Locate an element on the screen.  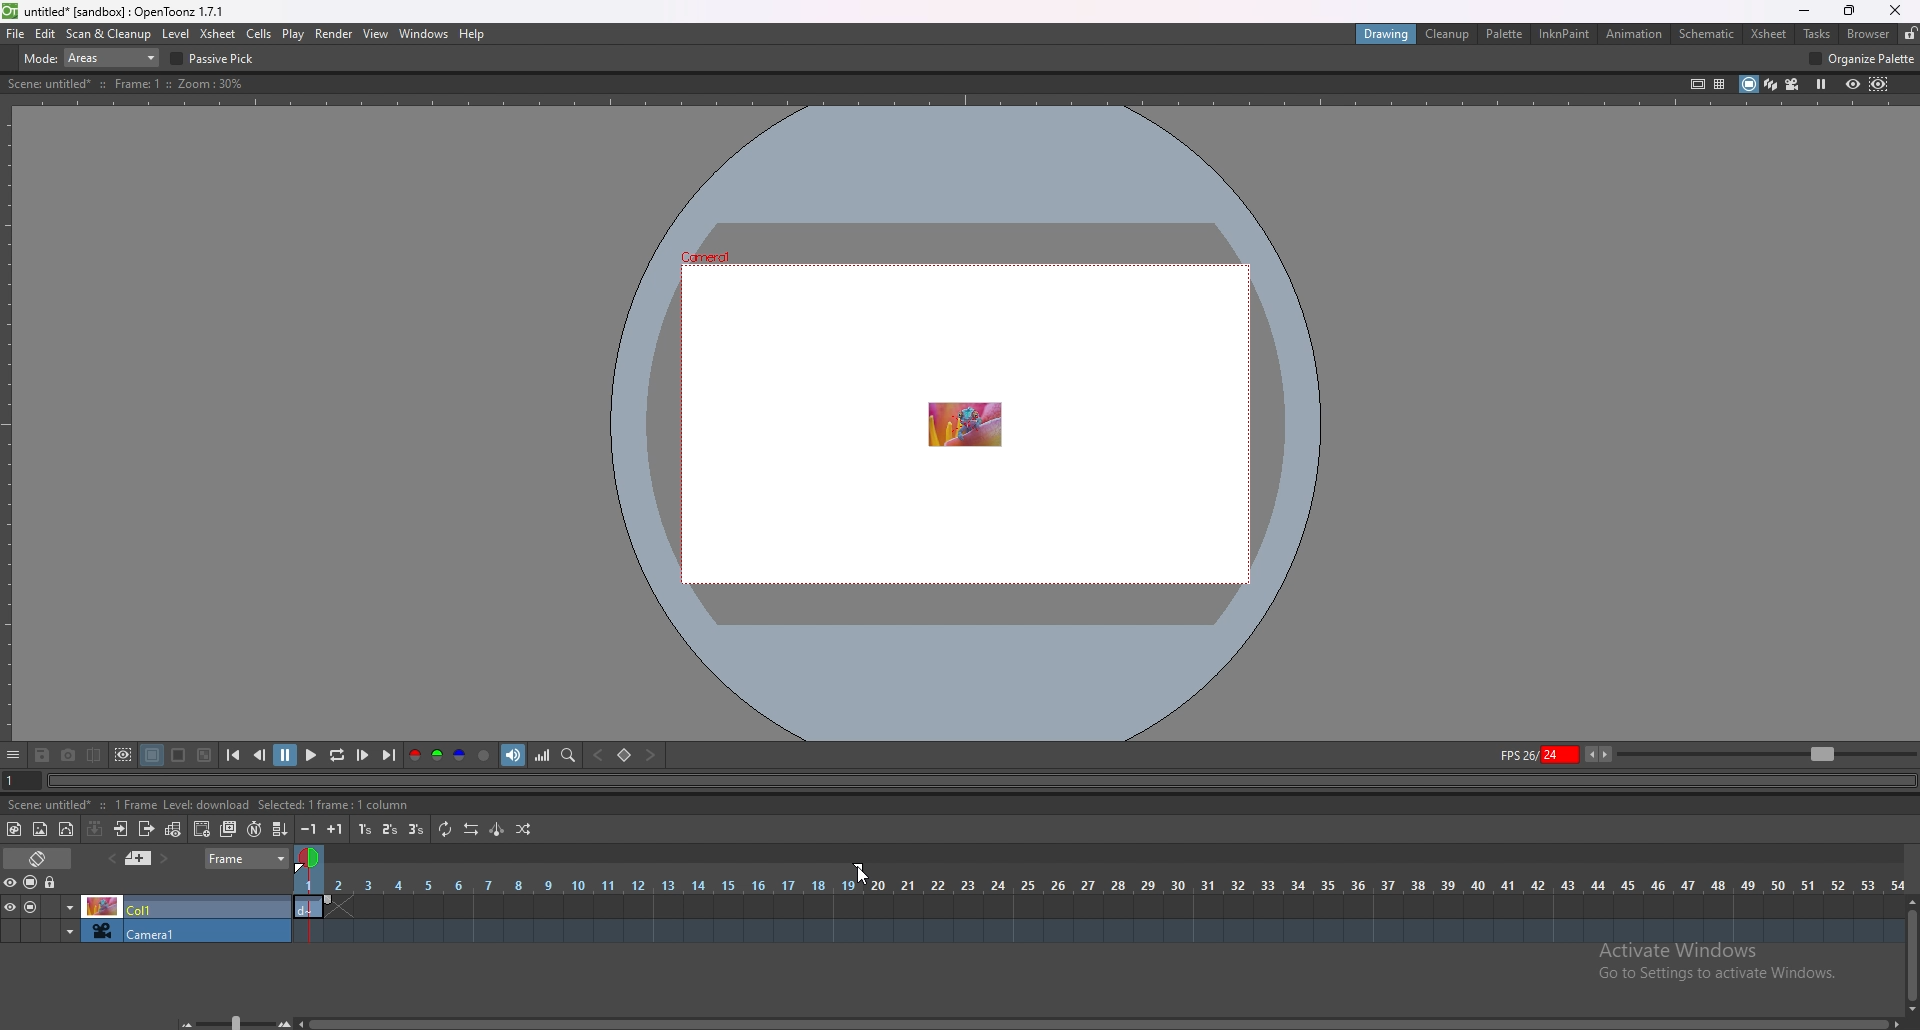
play is located at coordinates (312, 753).